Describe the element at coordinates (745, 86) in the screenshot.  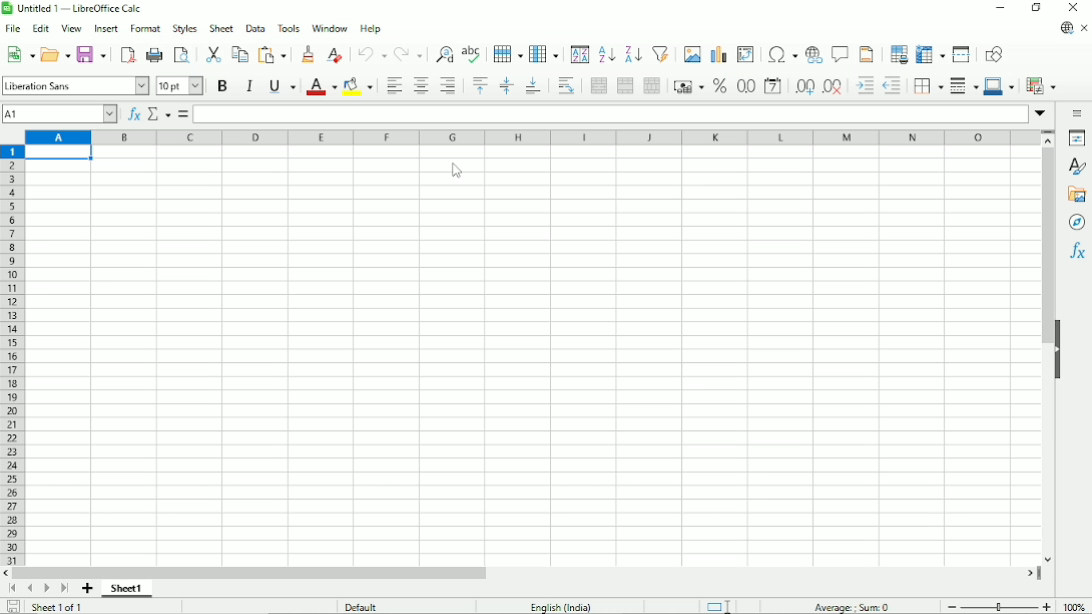
I see `format as number` at that location.